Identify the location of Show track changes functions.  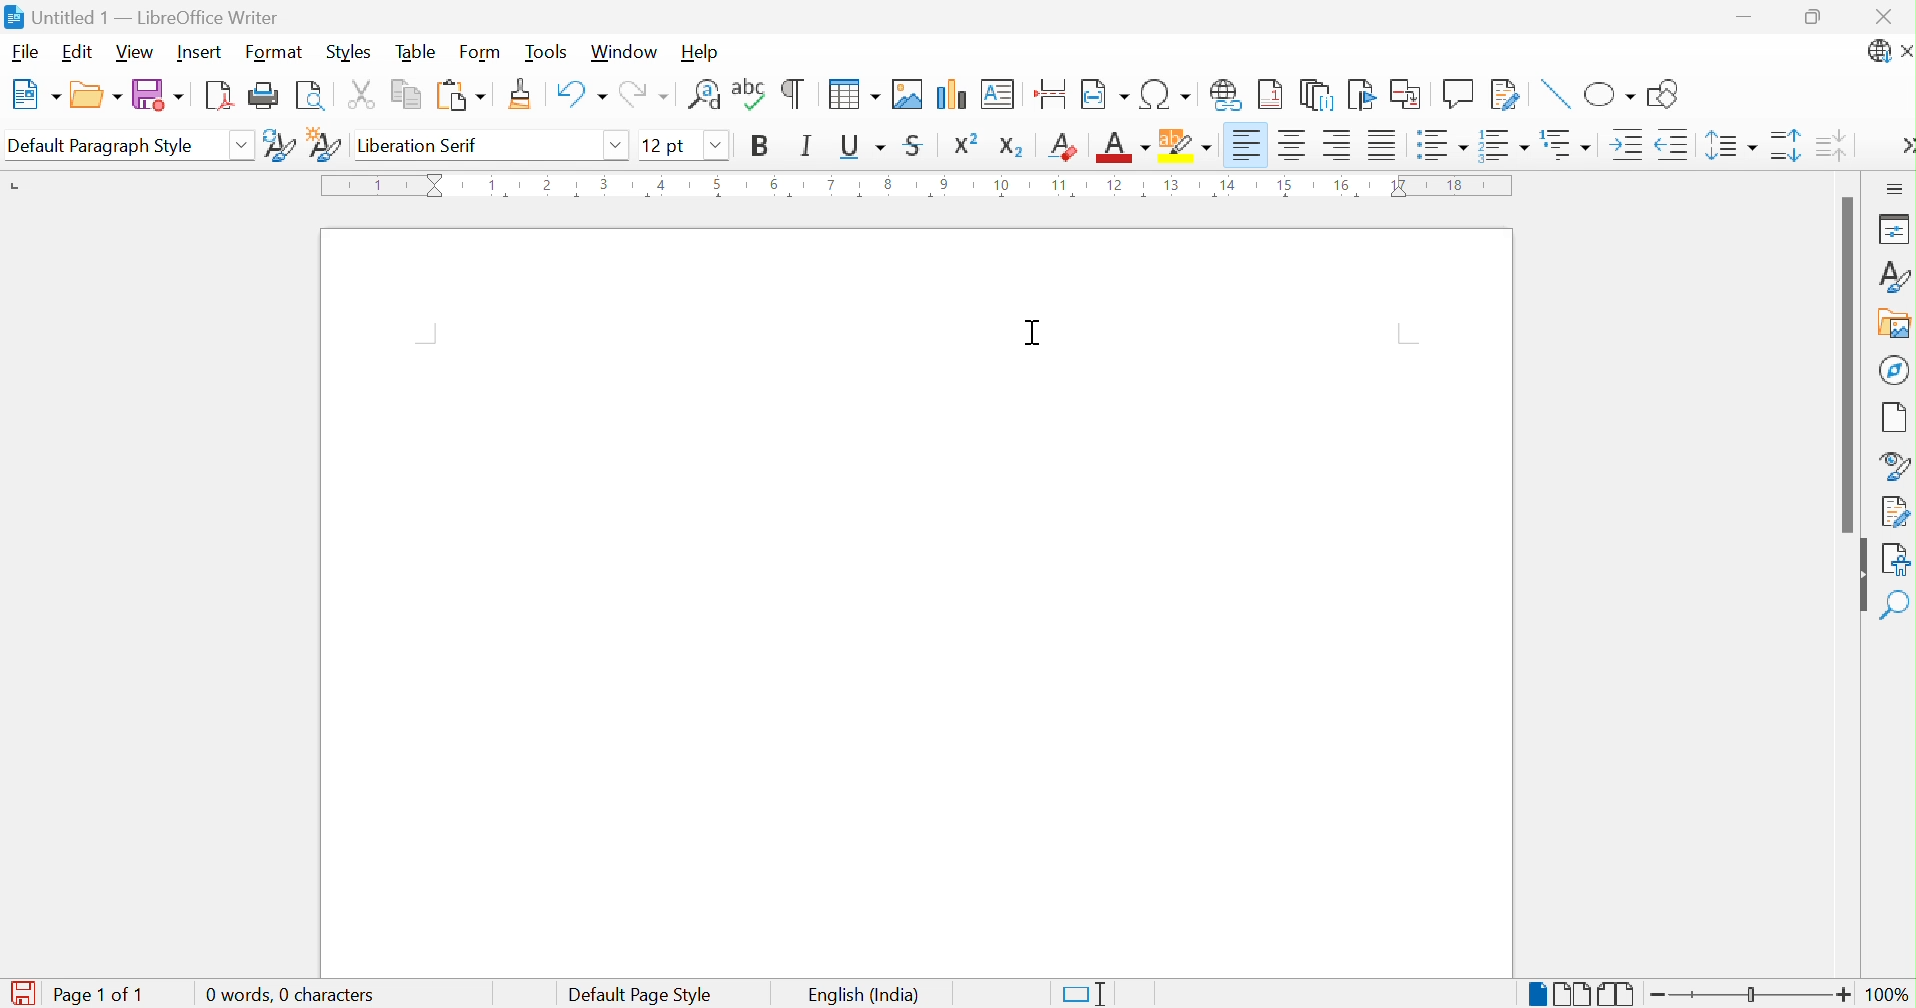
(1503, 94).